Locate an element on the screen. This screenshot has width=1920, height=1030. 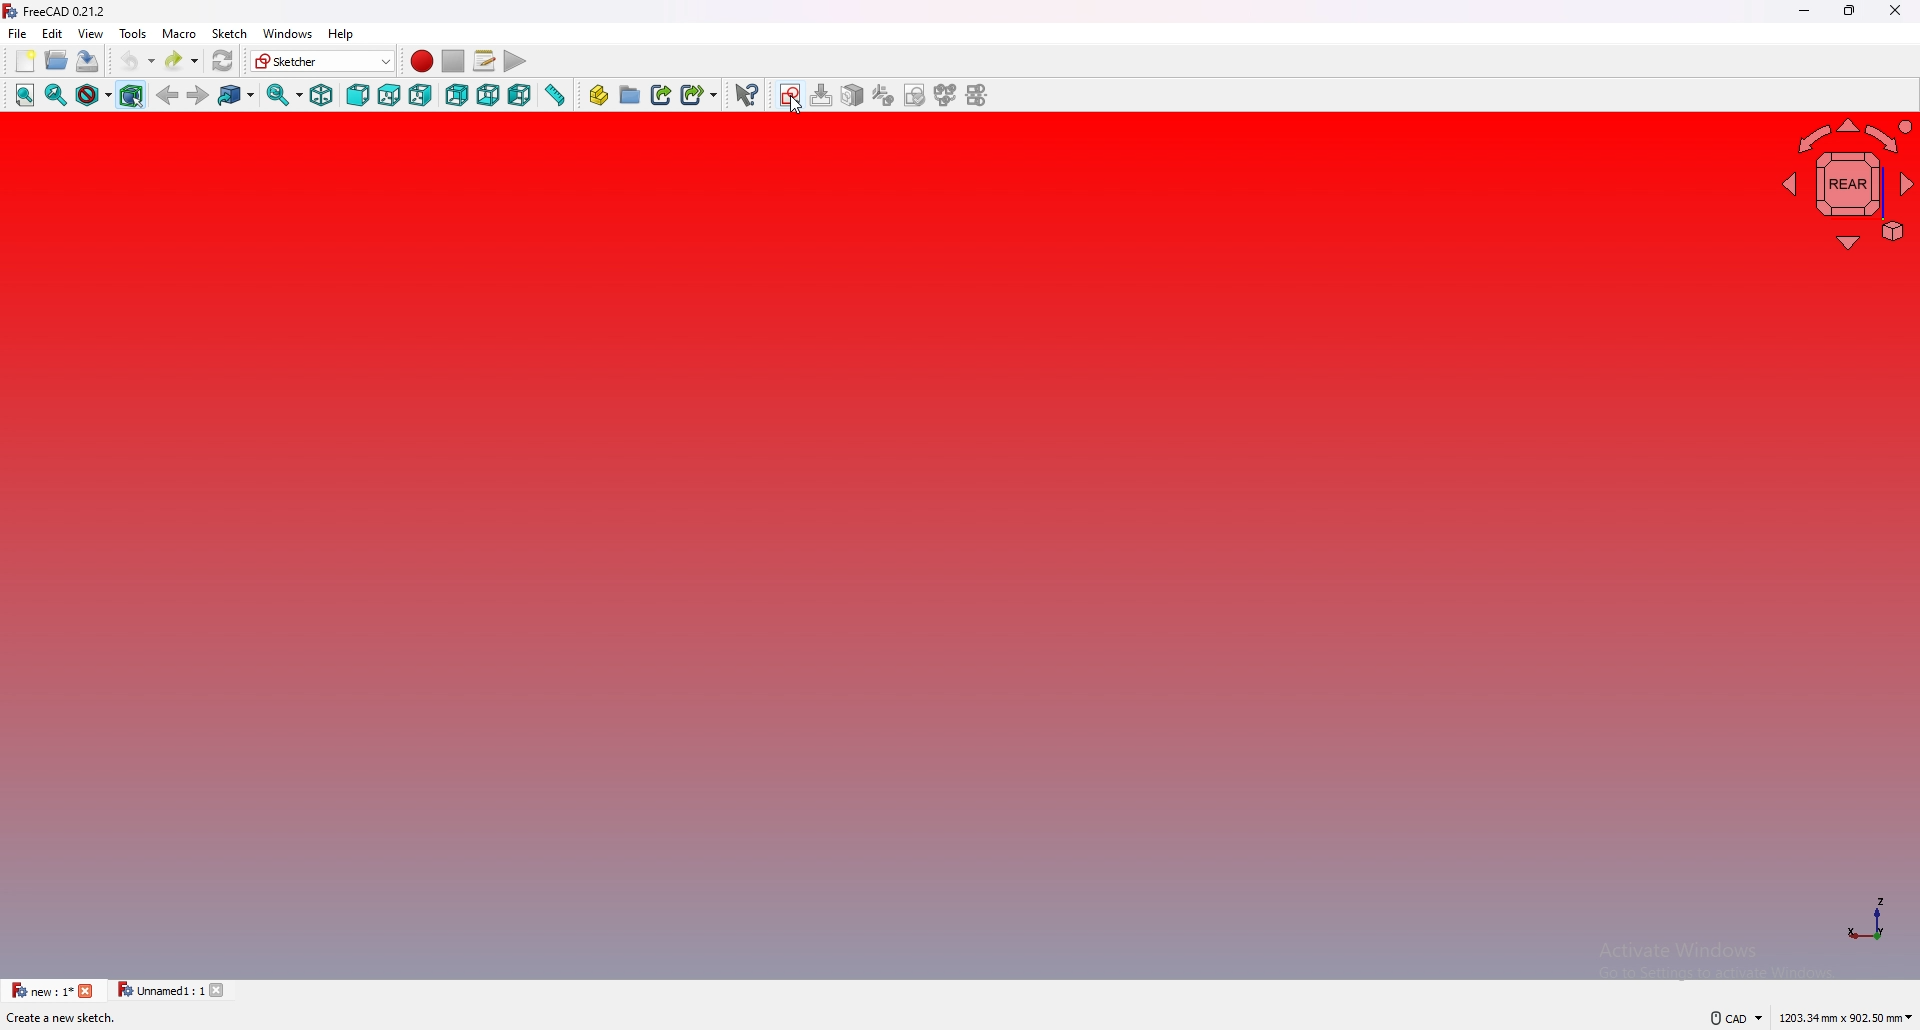
download is located at coordinates (824, 95).